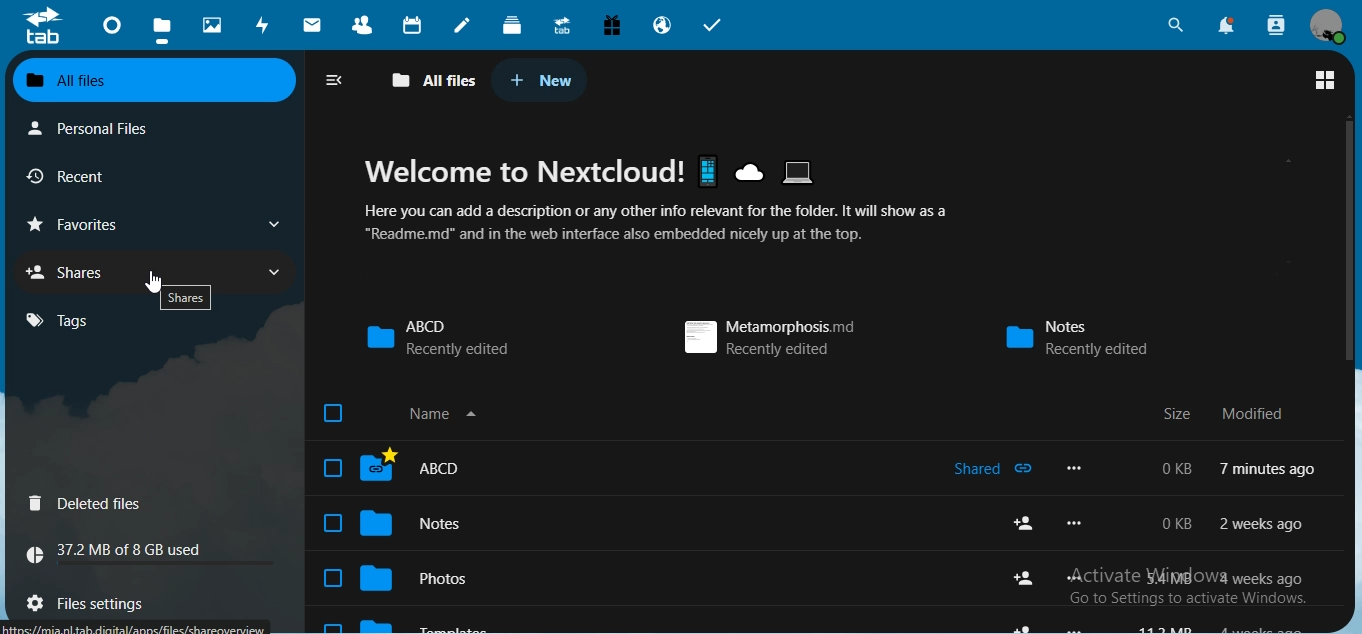  Describe the element at coordinates (1027, 624) in the screenshot. I see `share` at that location.